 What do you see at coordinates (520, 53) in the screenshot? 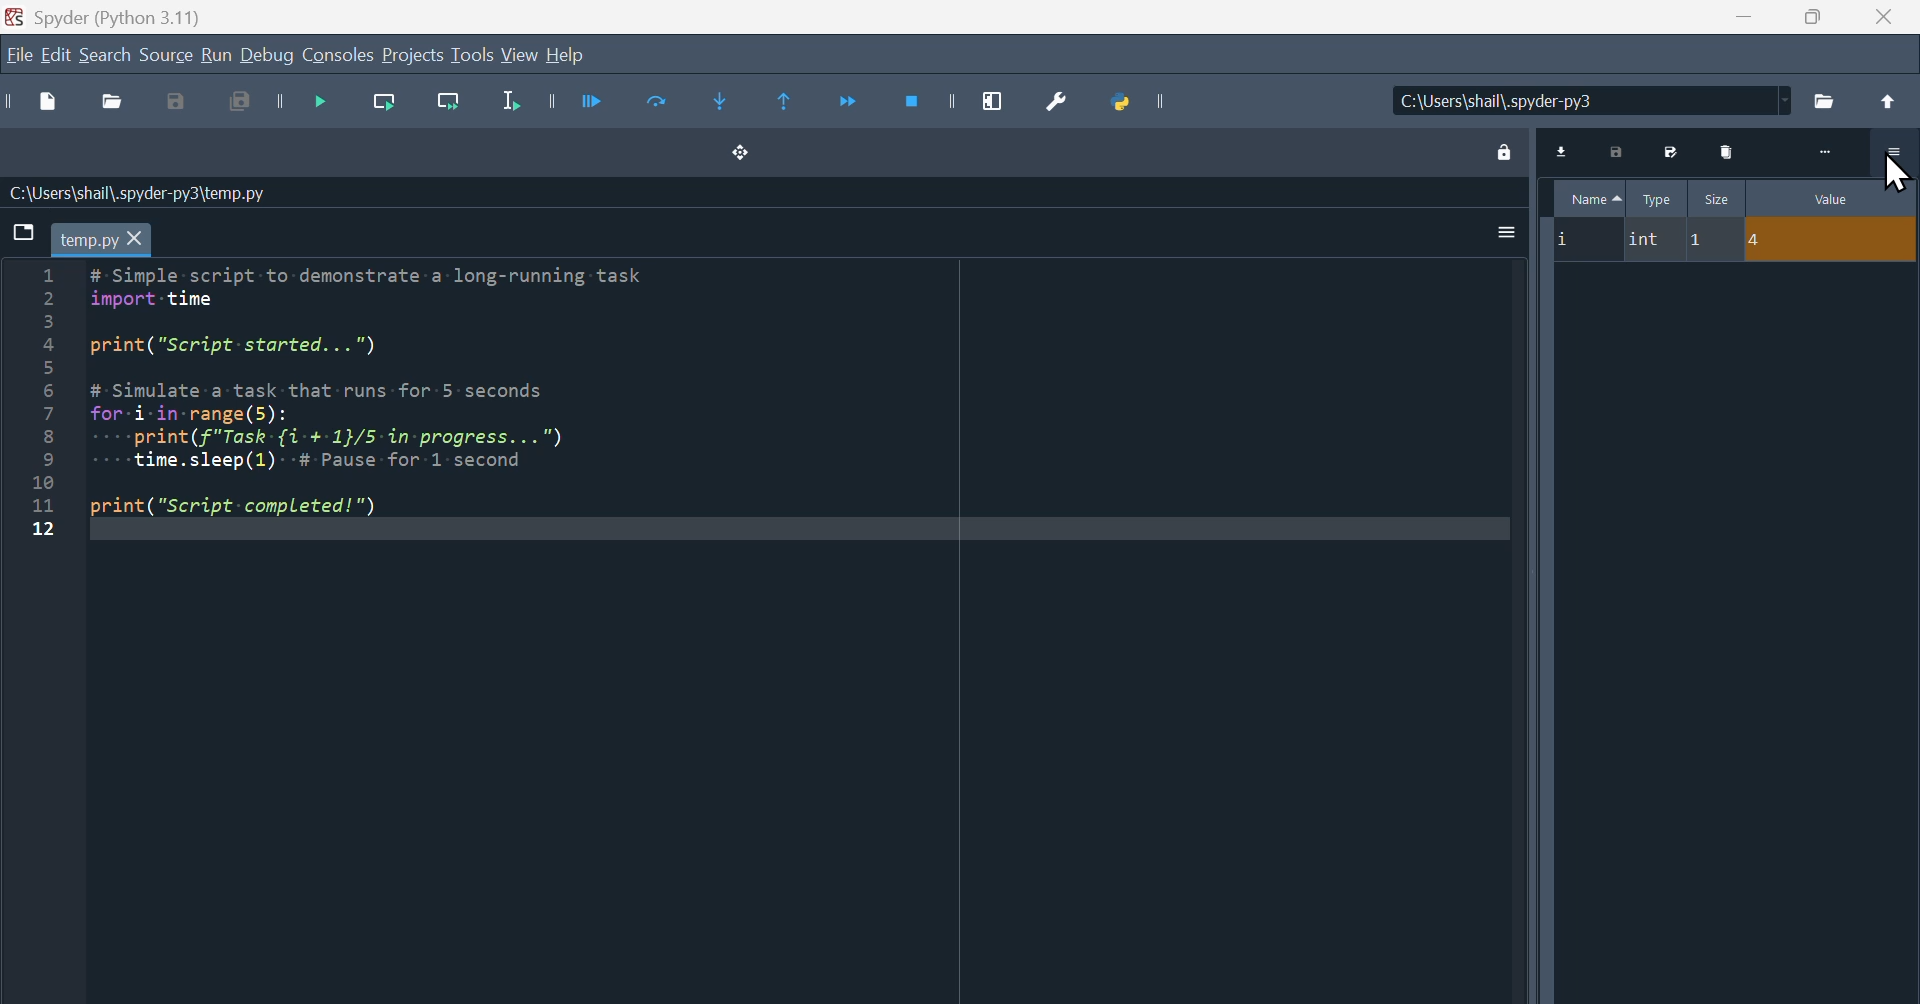
I see `View` at bounding box center [520, 53].